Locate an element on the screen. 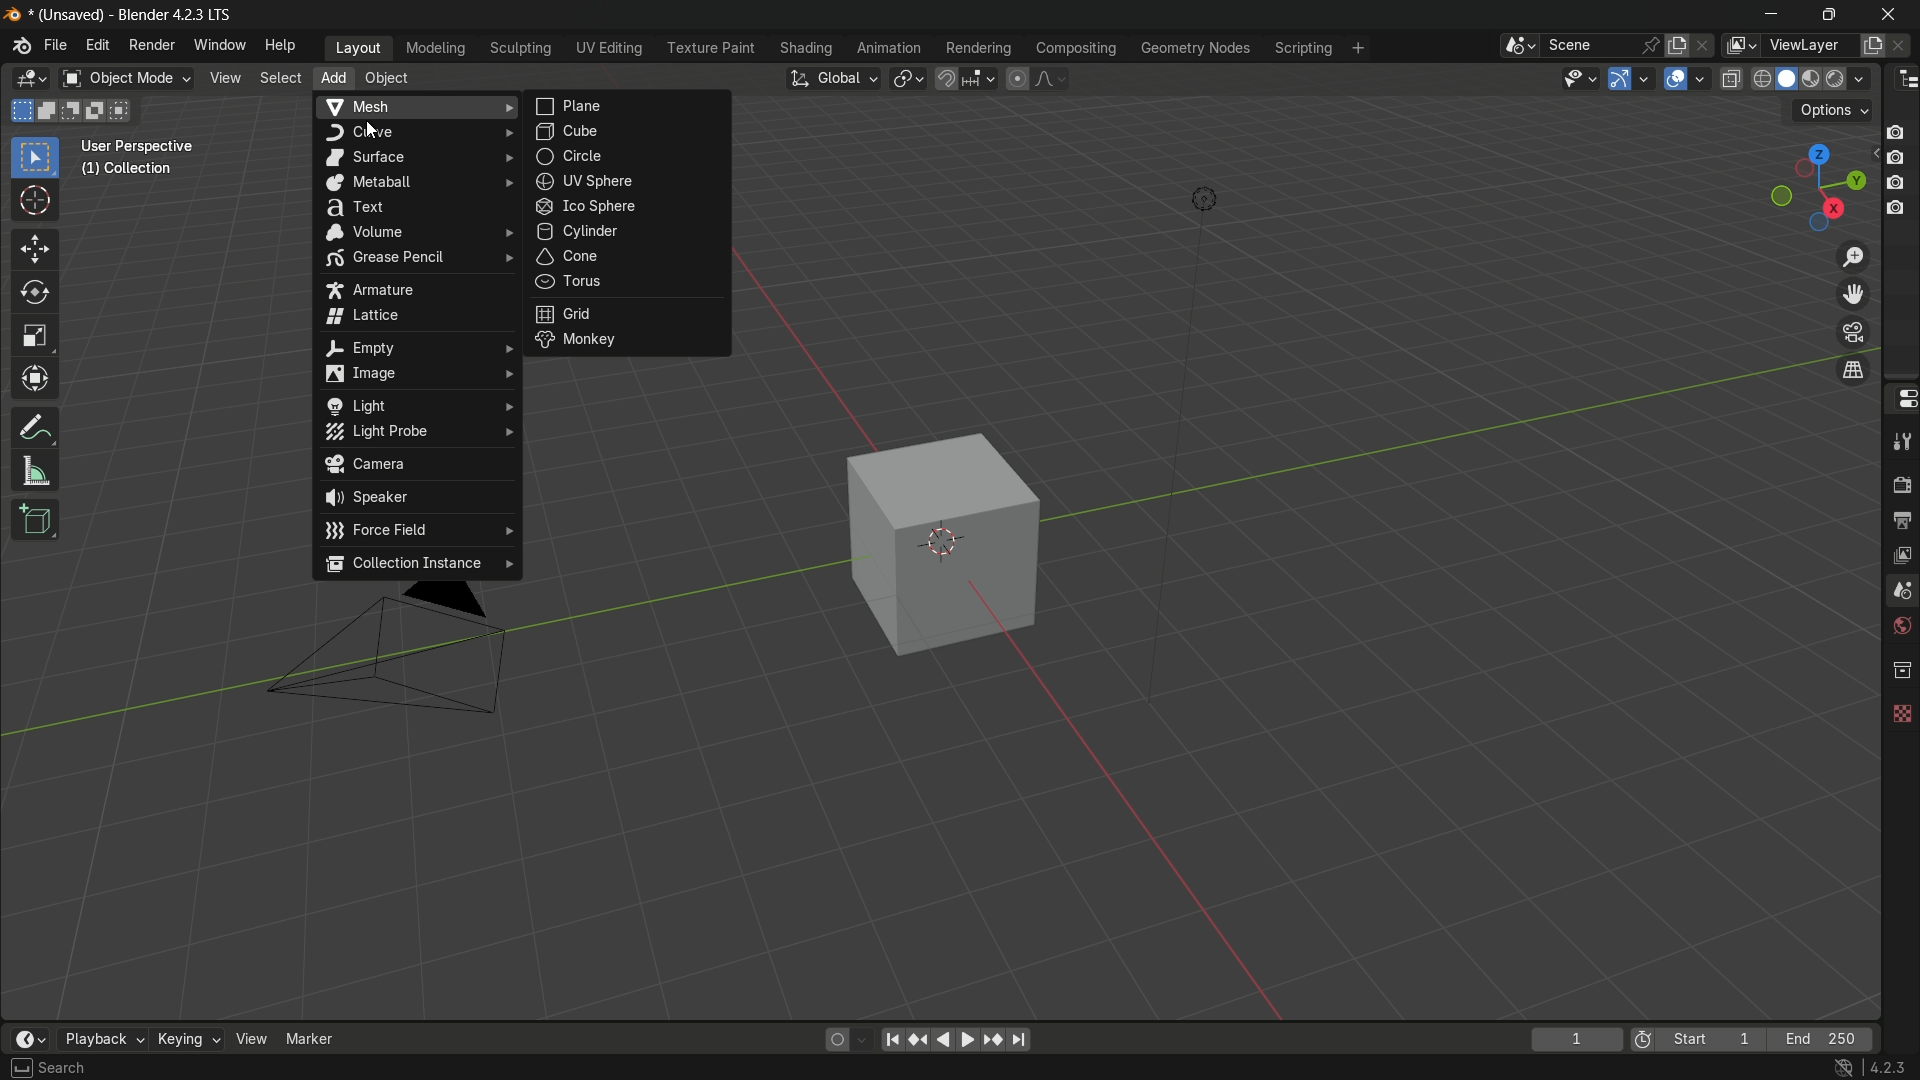 The width and height of the screenshot is (1920, 1080). cursor is located at coordinates (372, 129).